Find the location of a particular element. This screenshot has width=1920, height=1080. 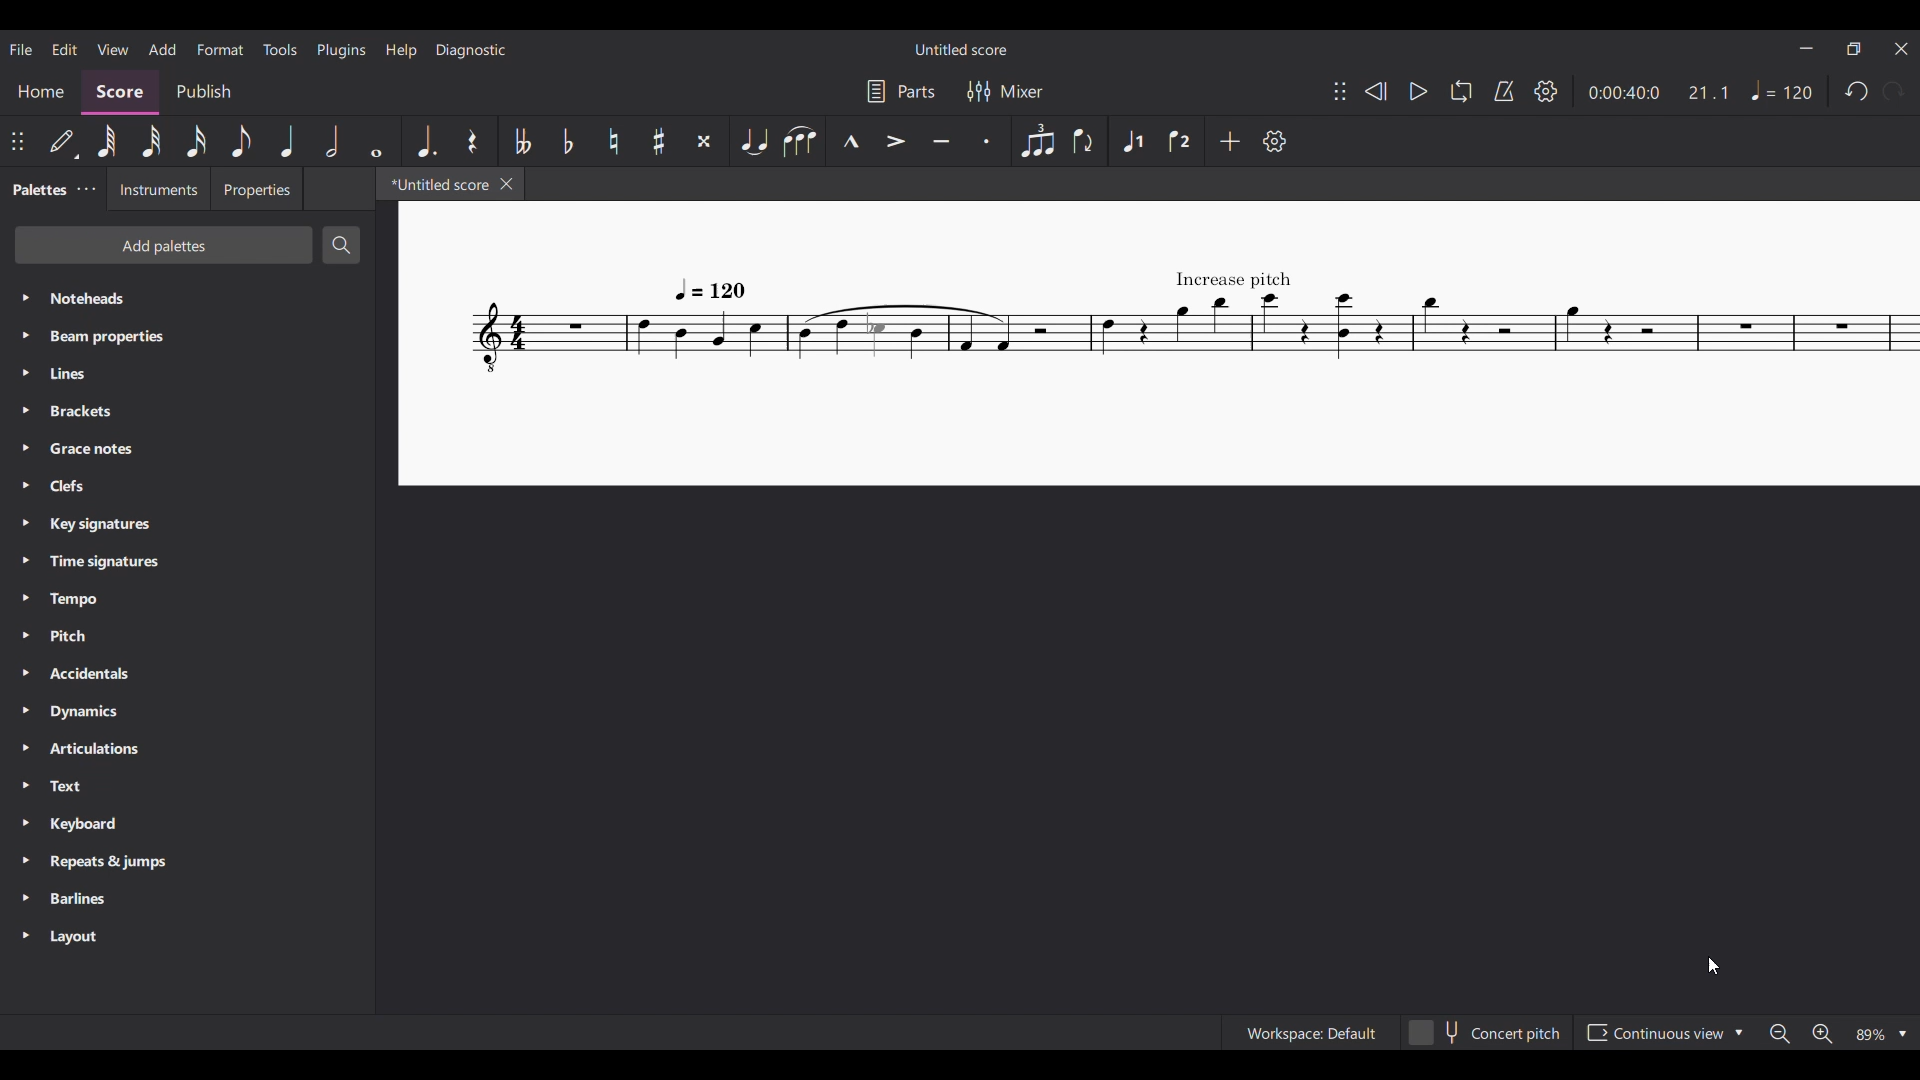

Barlines is located at coordinates (188, 899).